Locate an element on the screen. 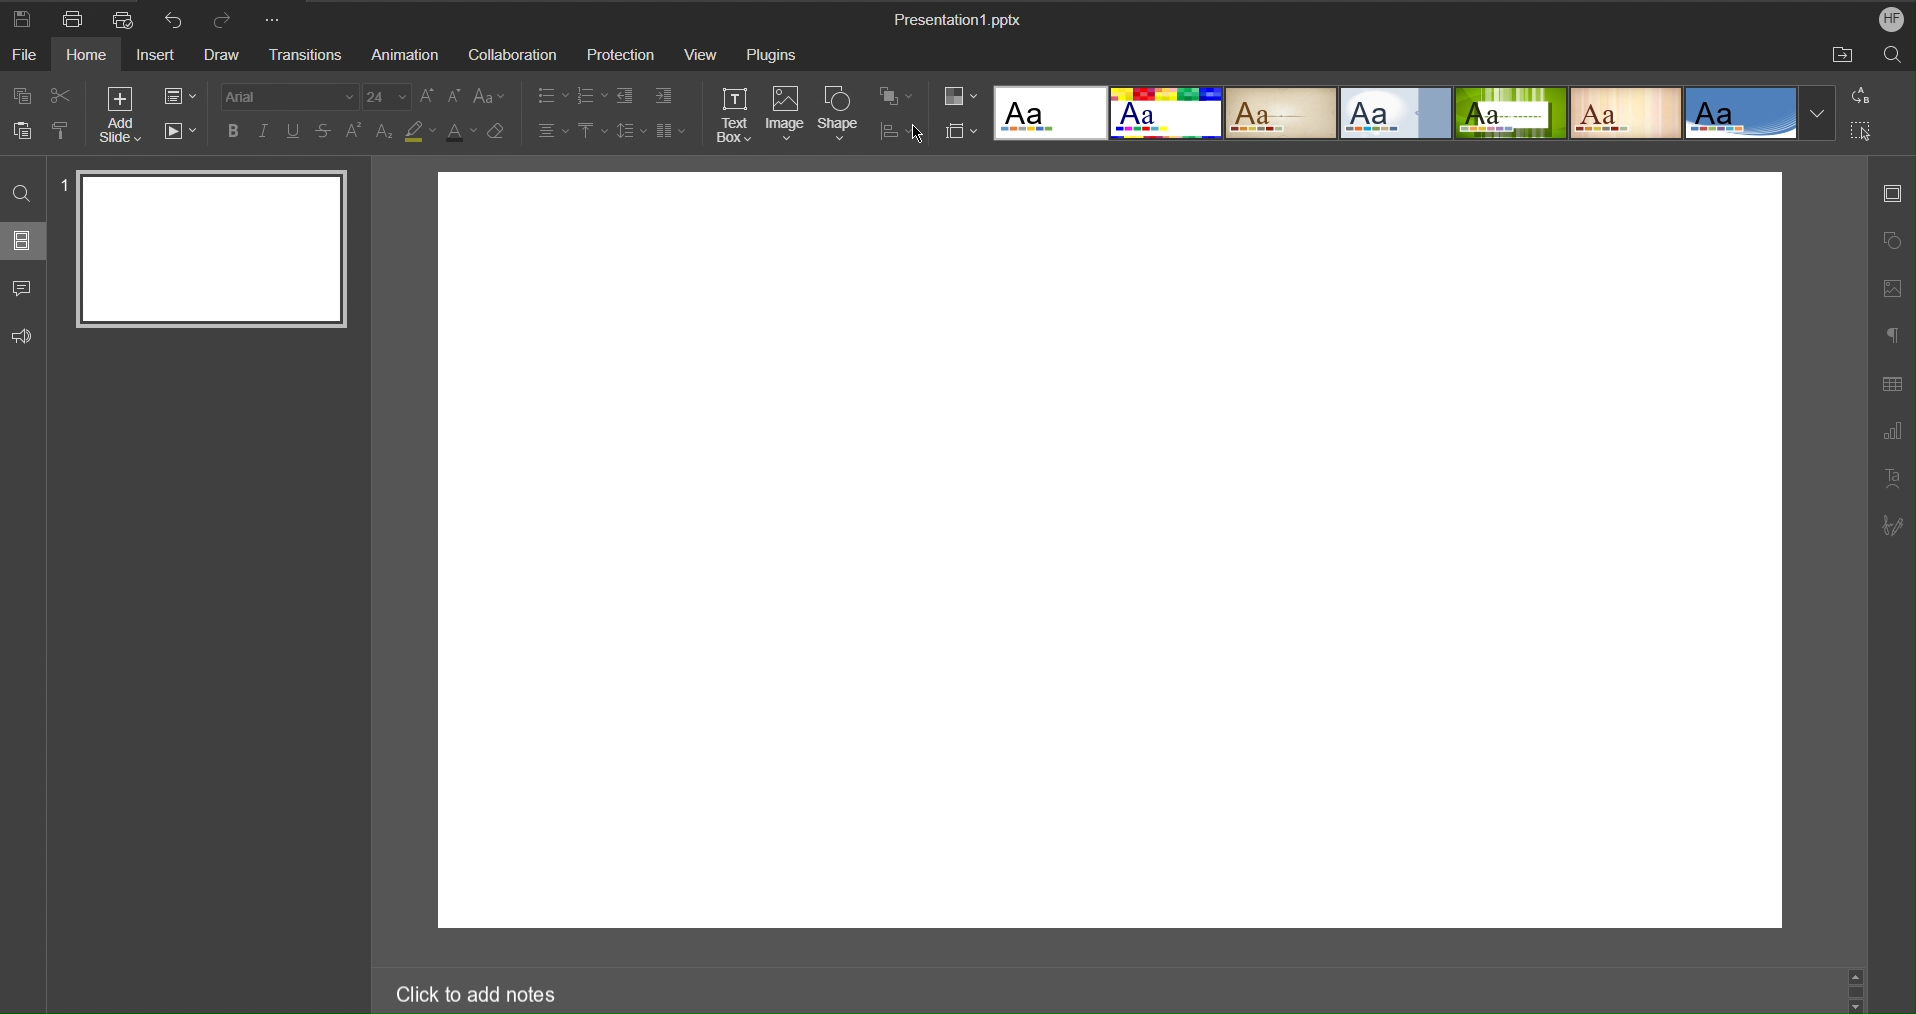 The width and height of the screenshot is (1916, 1014). Strikethrough is located at coordinates (324, 133).